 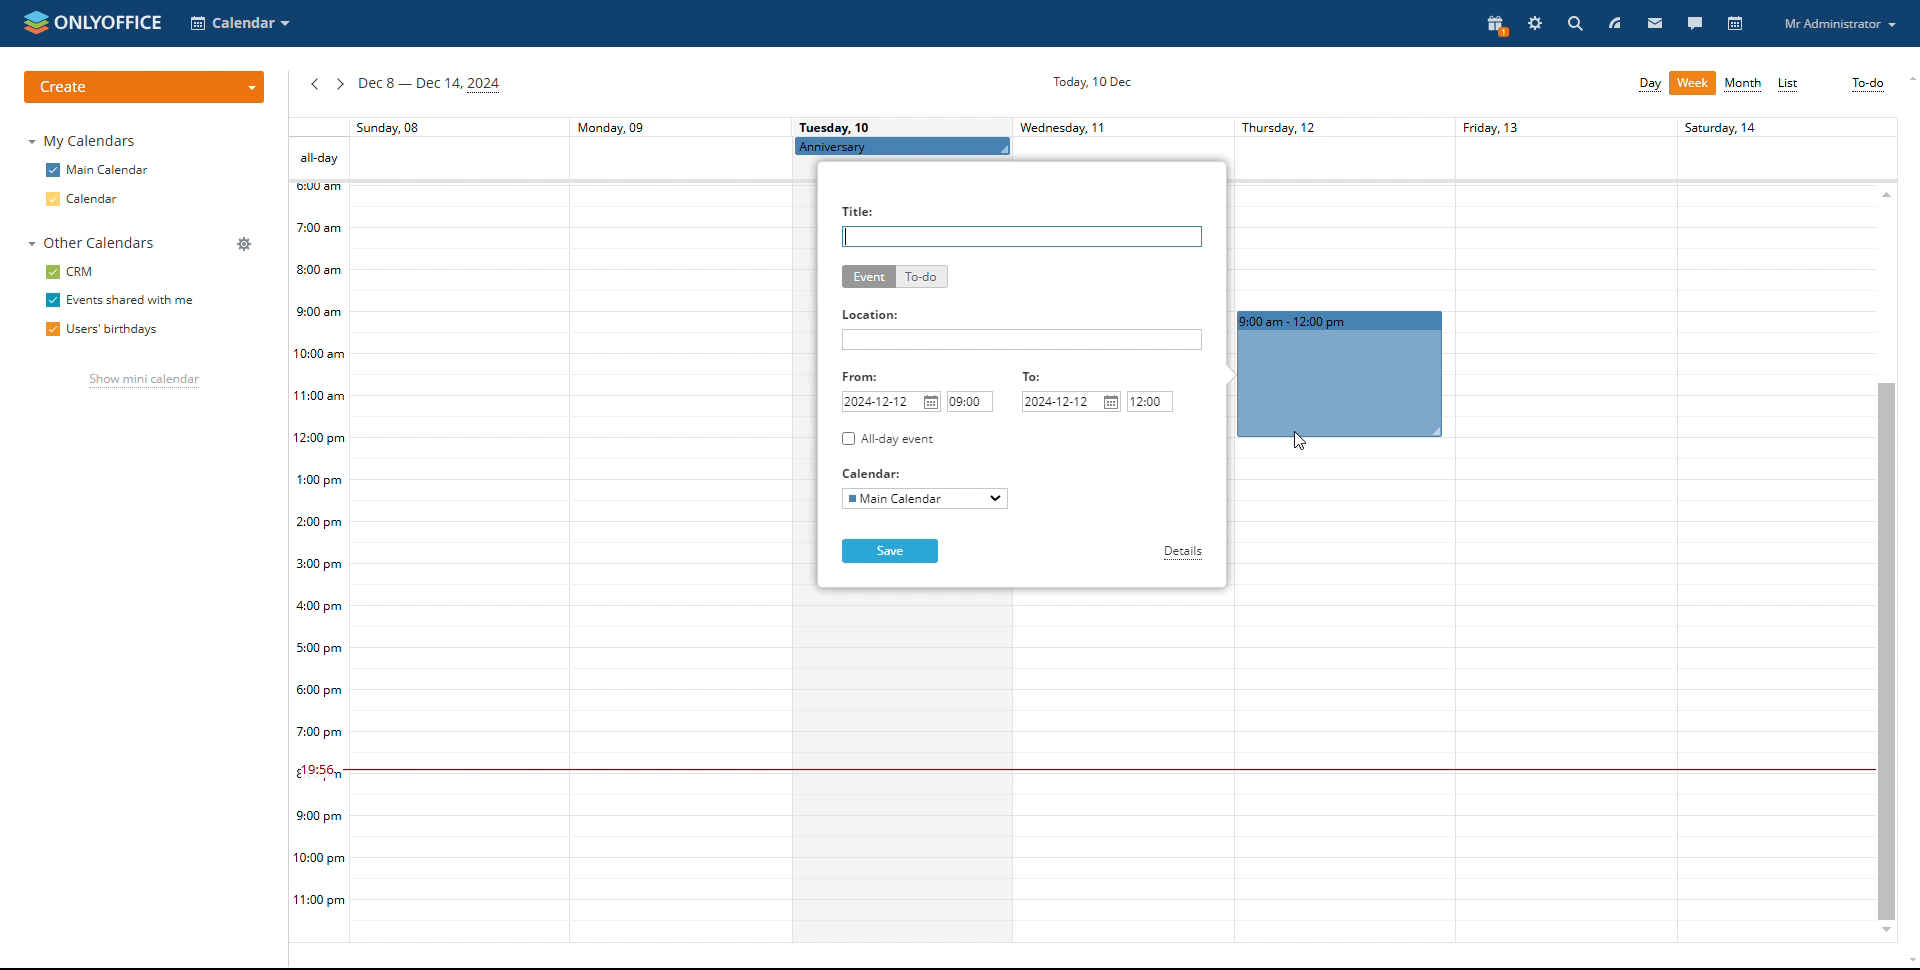 I want to click on settings, so click(x=1534, y=24).